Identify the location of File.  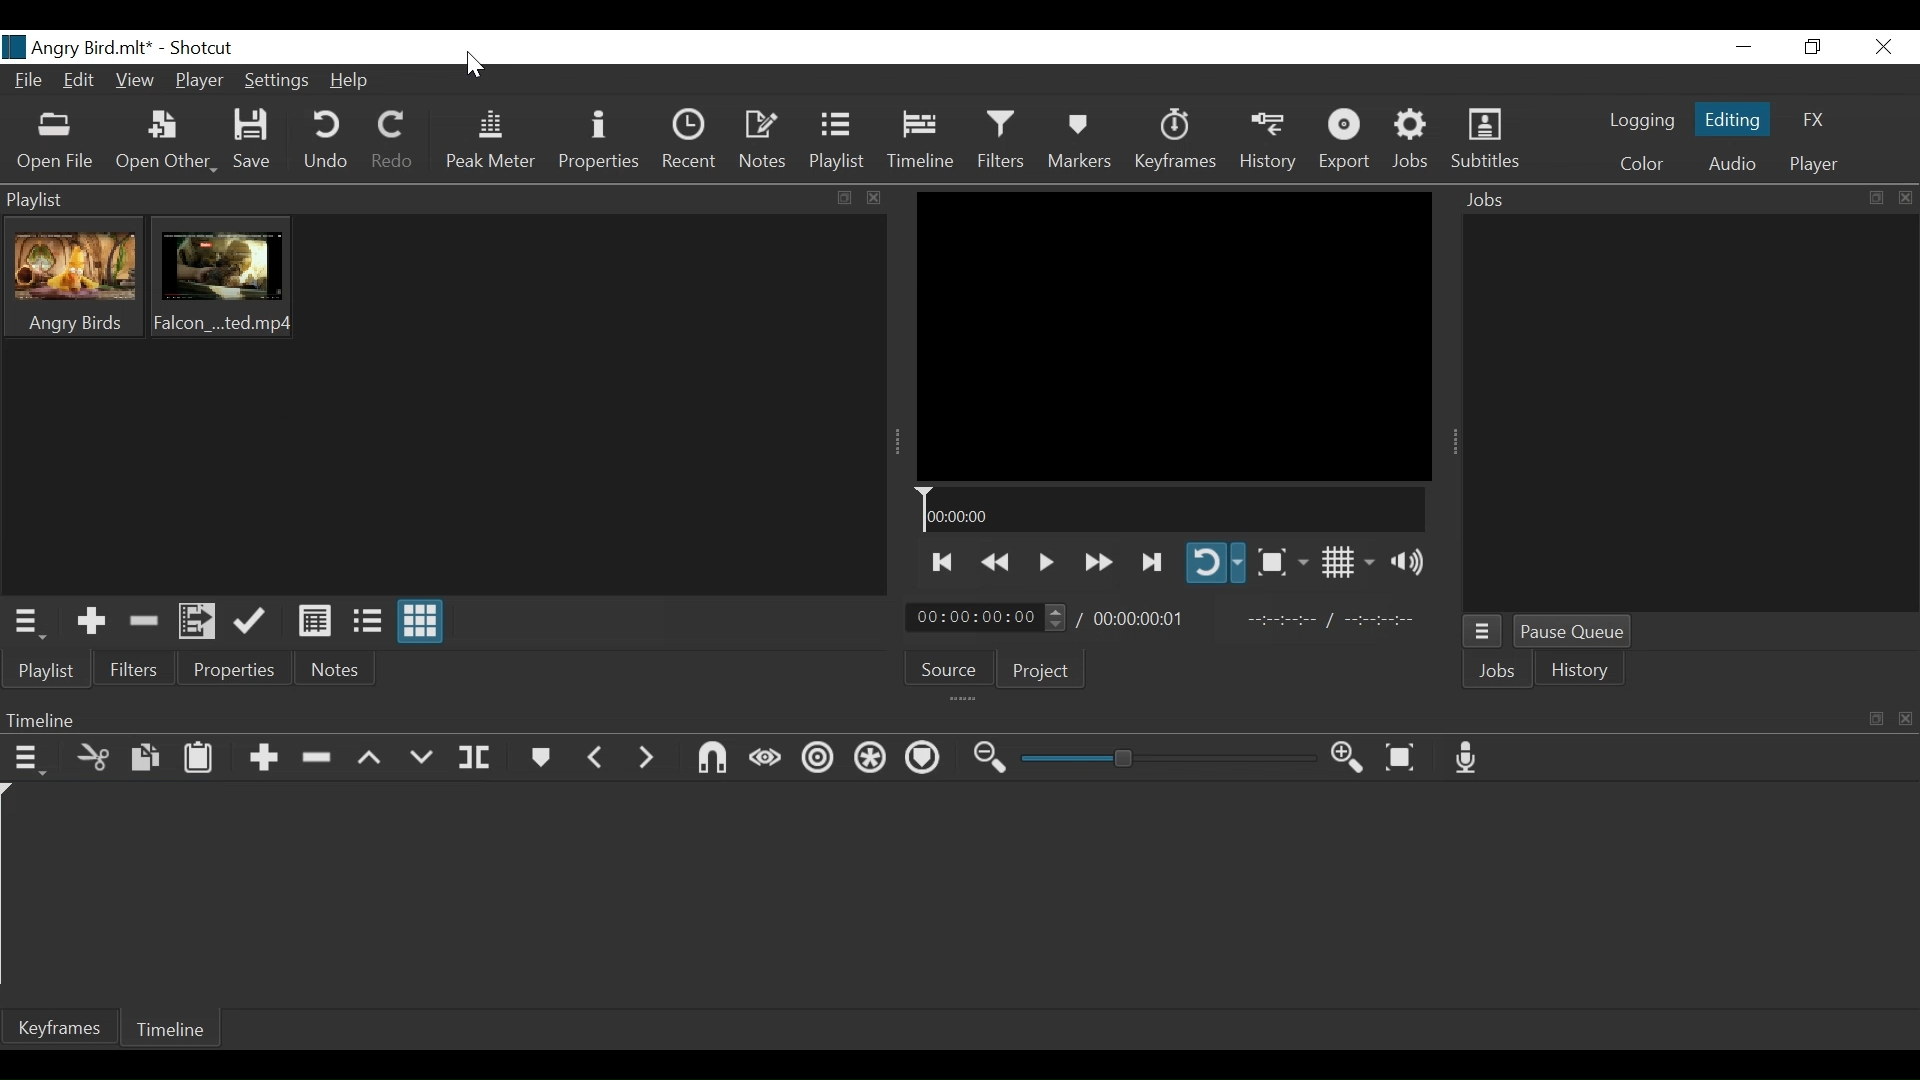
(28, 78).